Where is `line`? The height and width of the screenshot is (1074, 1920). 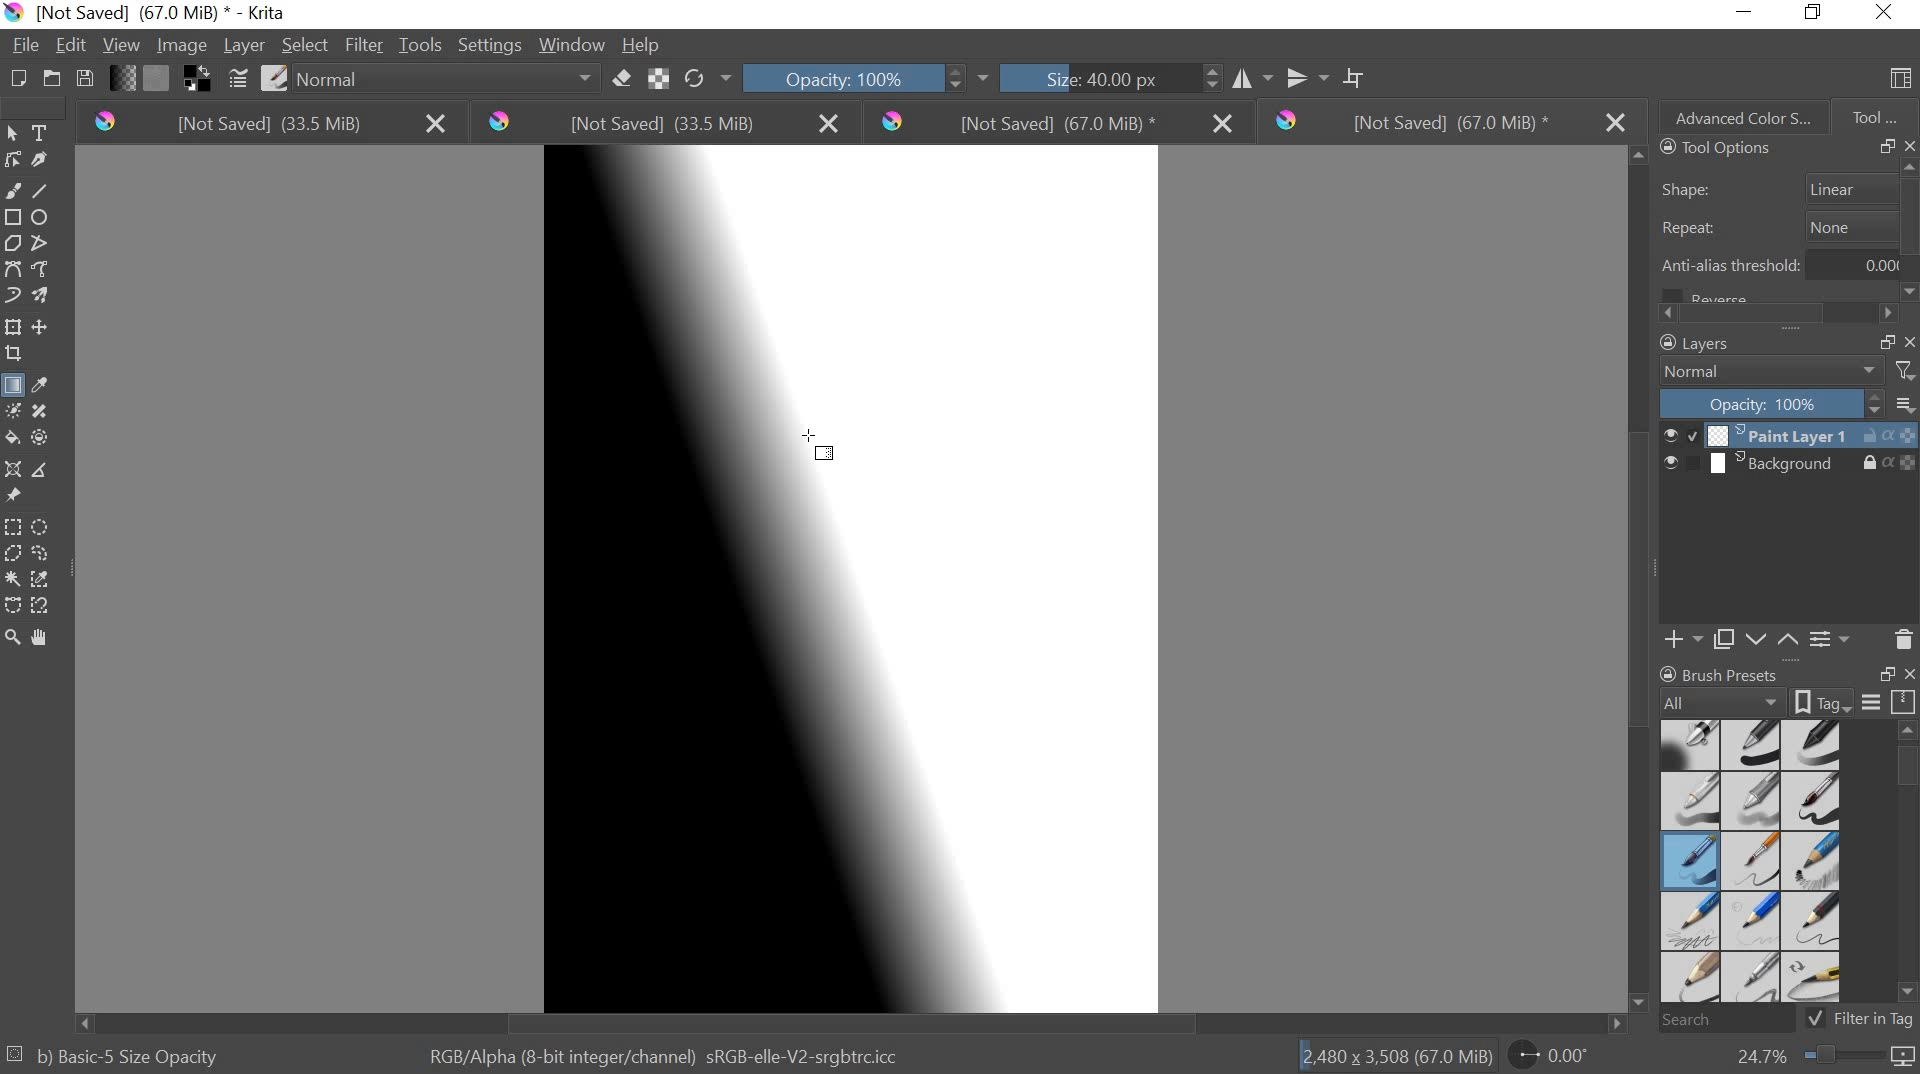
line is located at coordinates (46, 192).